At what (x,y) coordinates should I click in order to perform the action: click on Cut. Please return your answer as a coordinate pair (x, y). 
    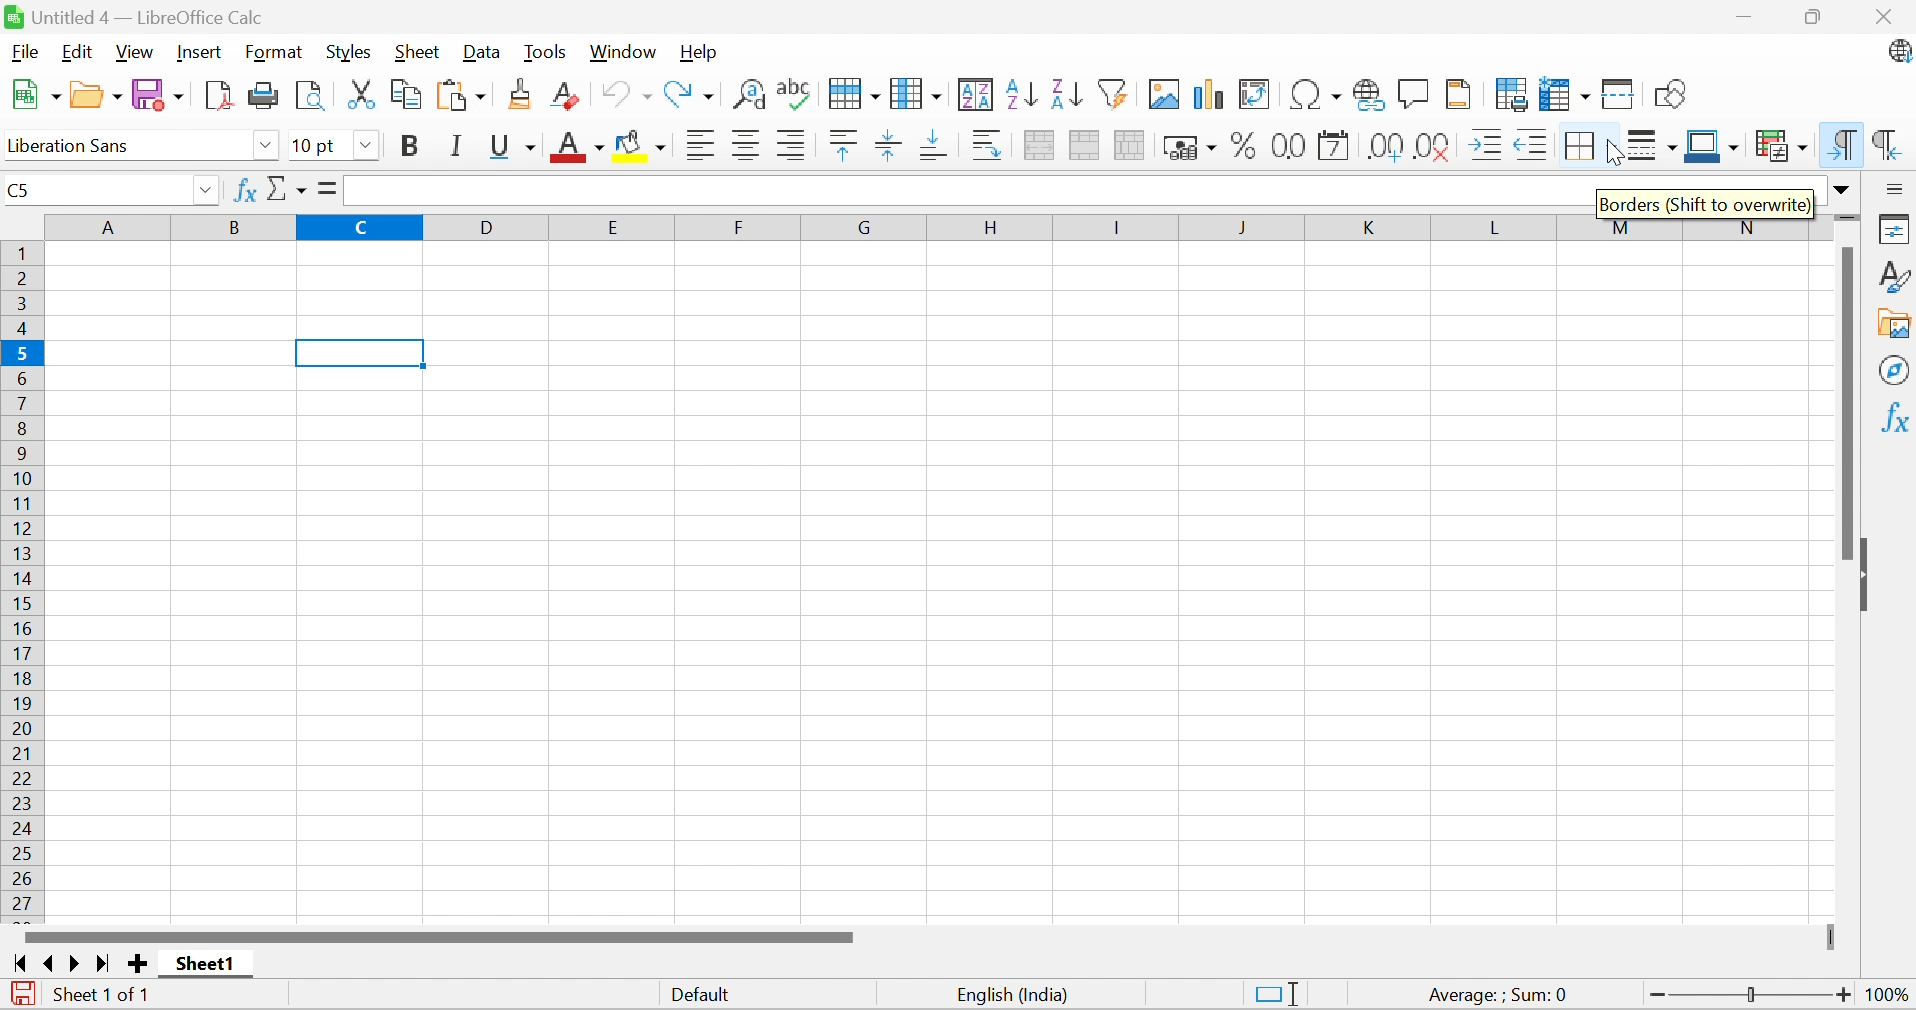
    Looking at the image, I should click on (361, 95).